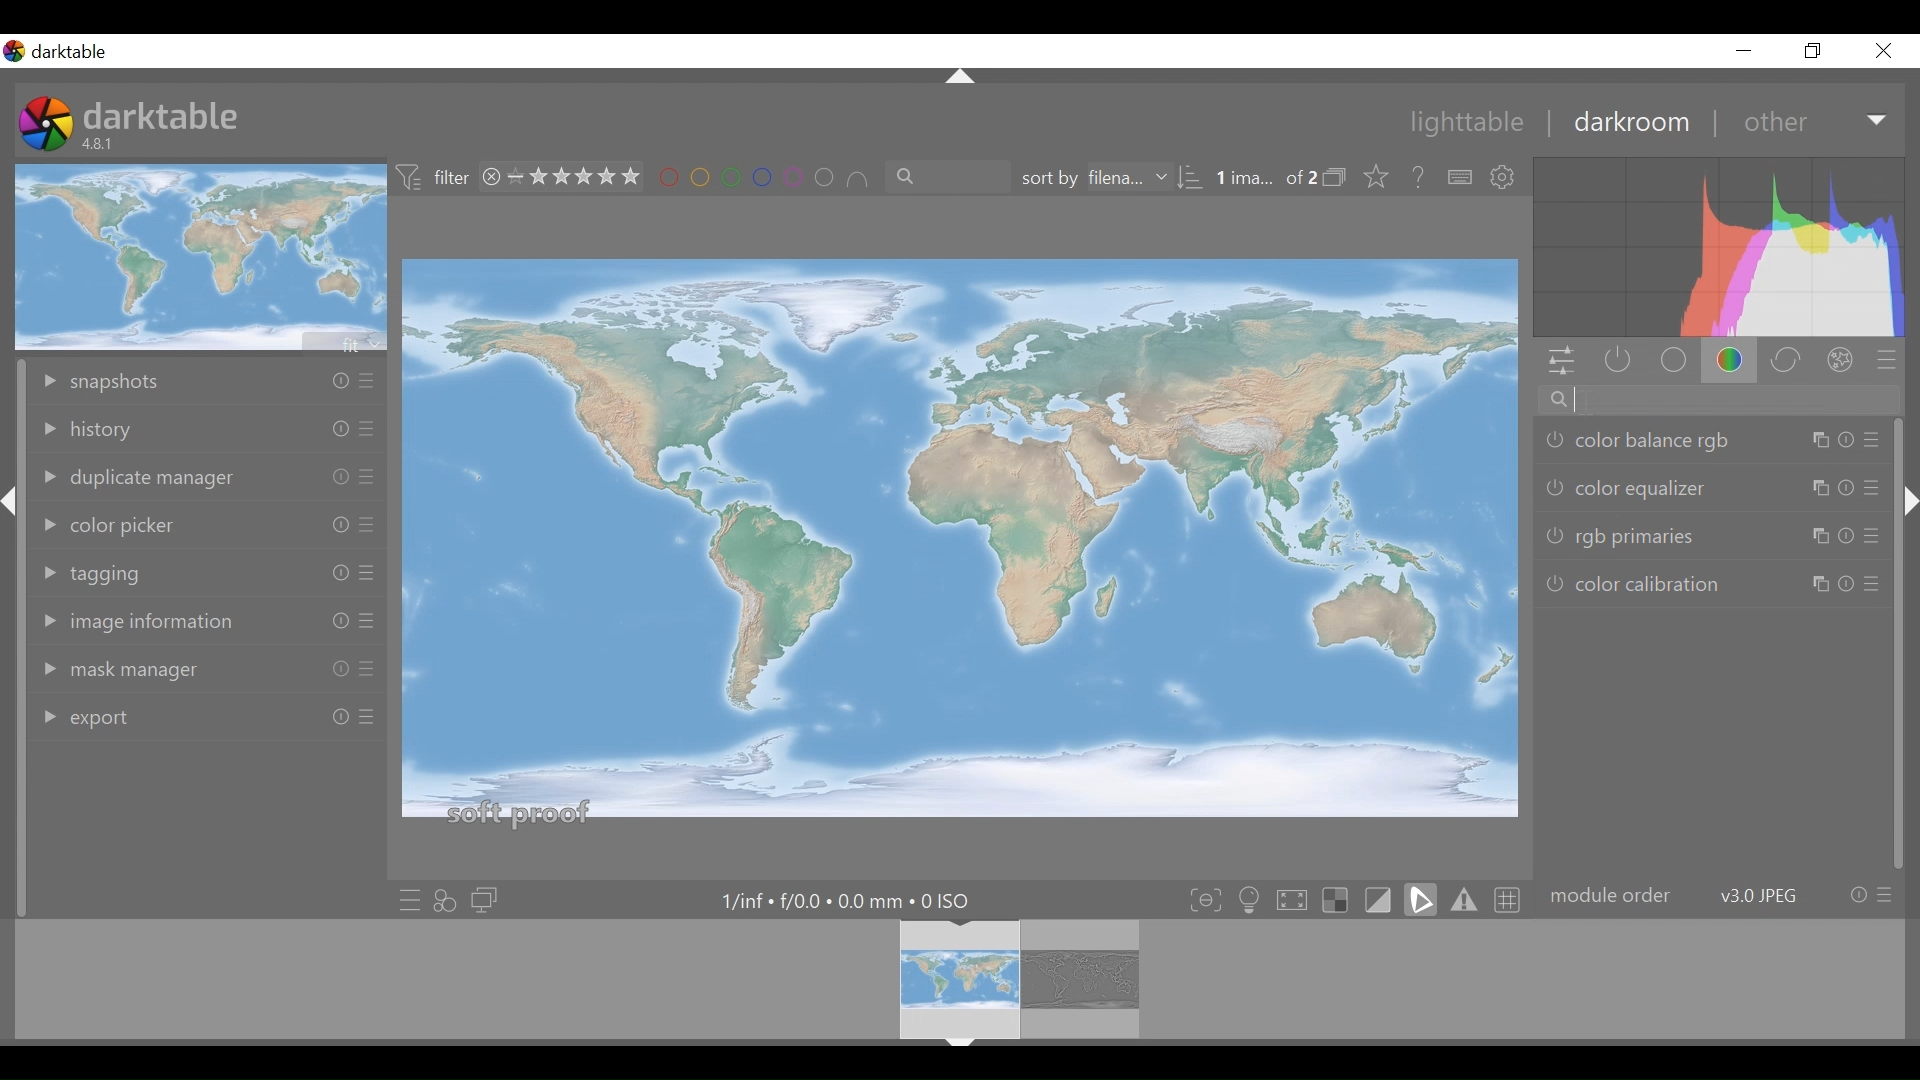  I want to click on color calibration, so click(1714, 582).